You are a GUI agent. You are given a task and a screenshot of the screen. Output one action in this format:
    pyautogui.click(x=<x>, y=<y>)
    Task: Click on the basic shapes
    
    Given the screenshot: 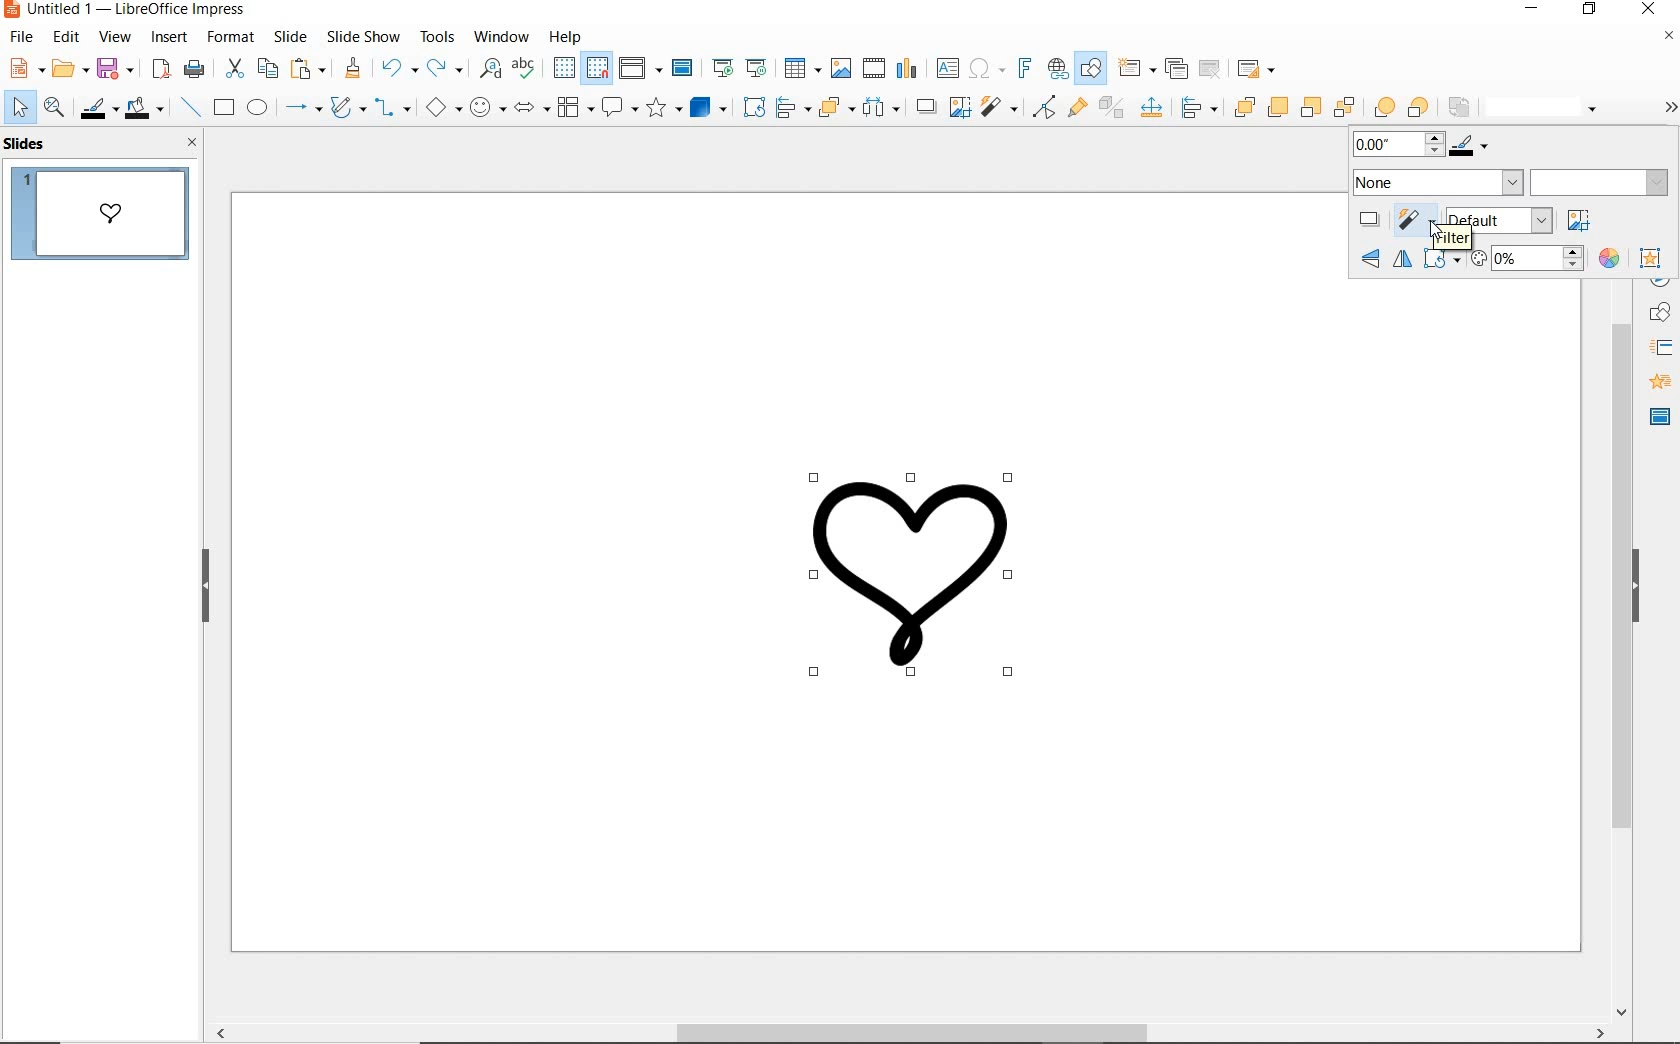 What is the action you would take?
    pyautogui.click(x=441, y=110)
    